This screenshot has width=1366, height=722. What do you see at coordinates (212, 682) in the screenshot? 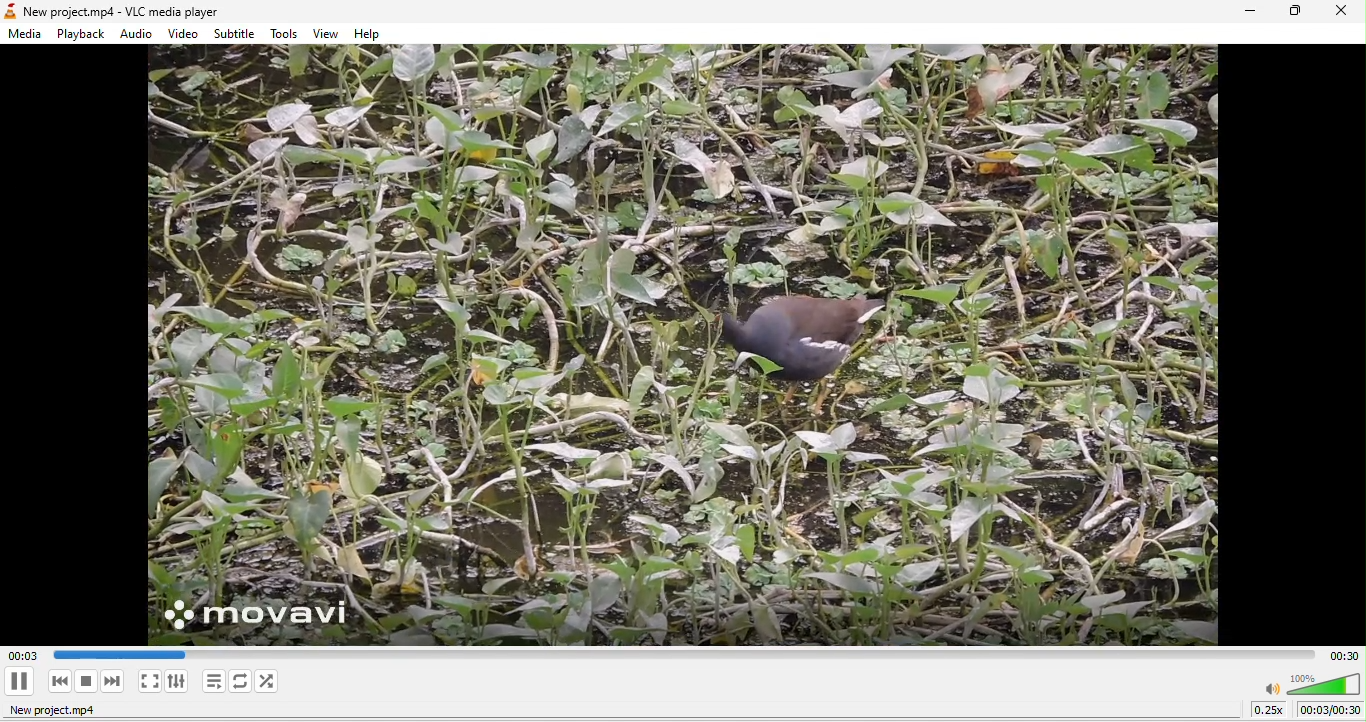
I see `toggle playlist` at bounding box center [212, 682].